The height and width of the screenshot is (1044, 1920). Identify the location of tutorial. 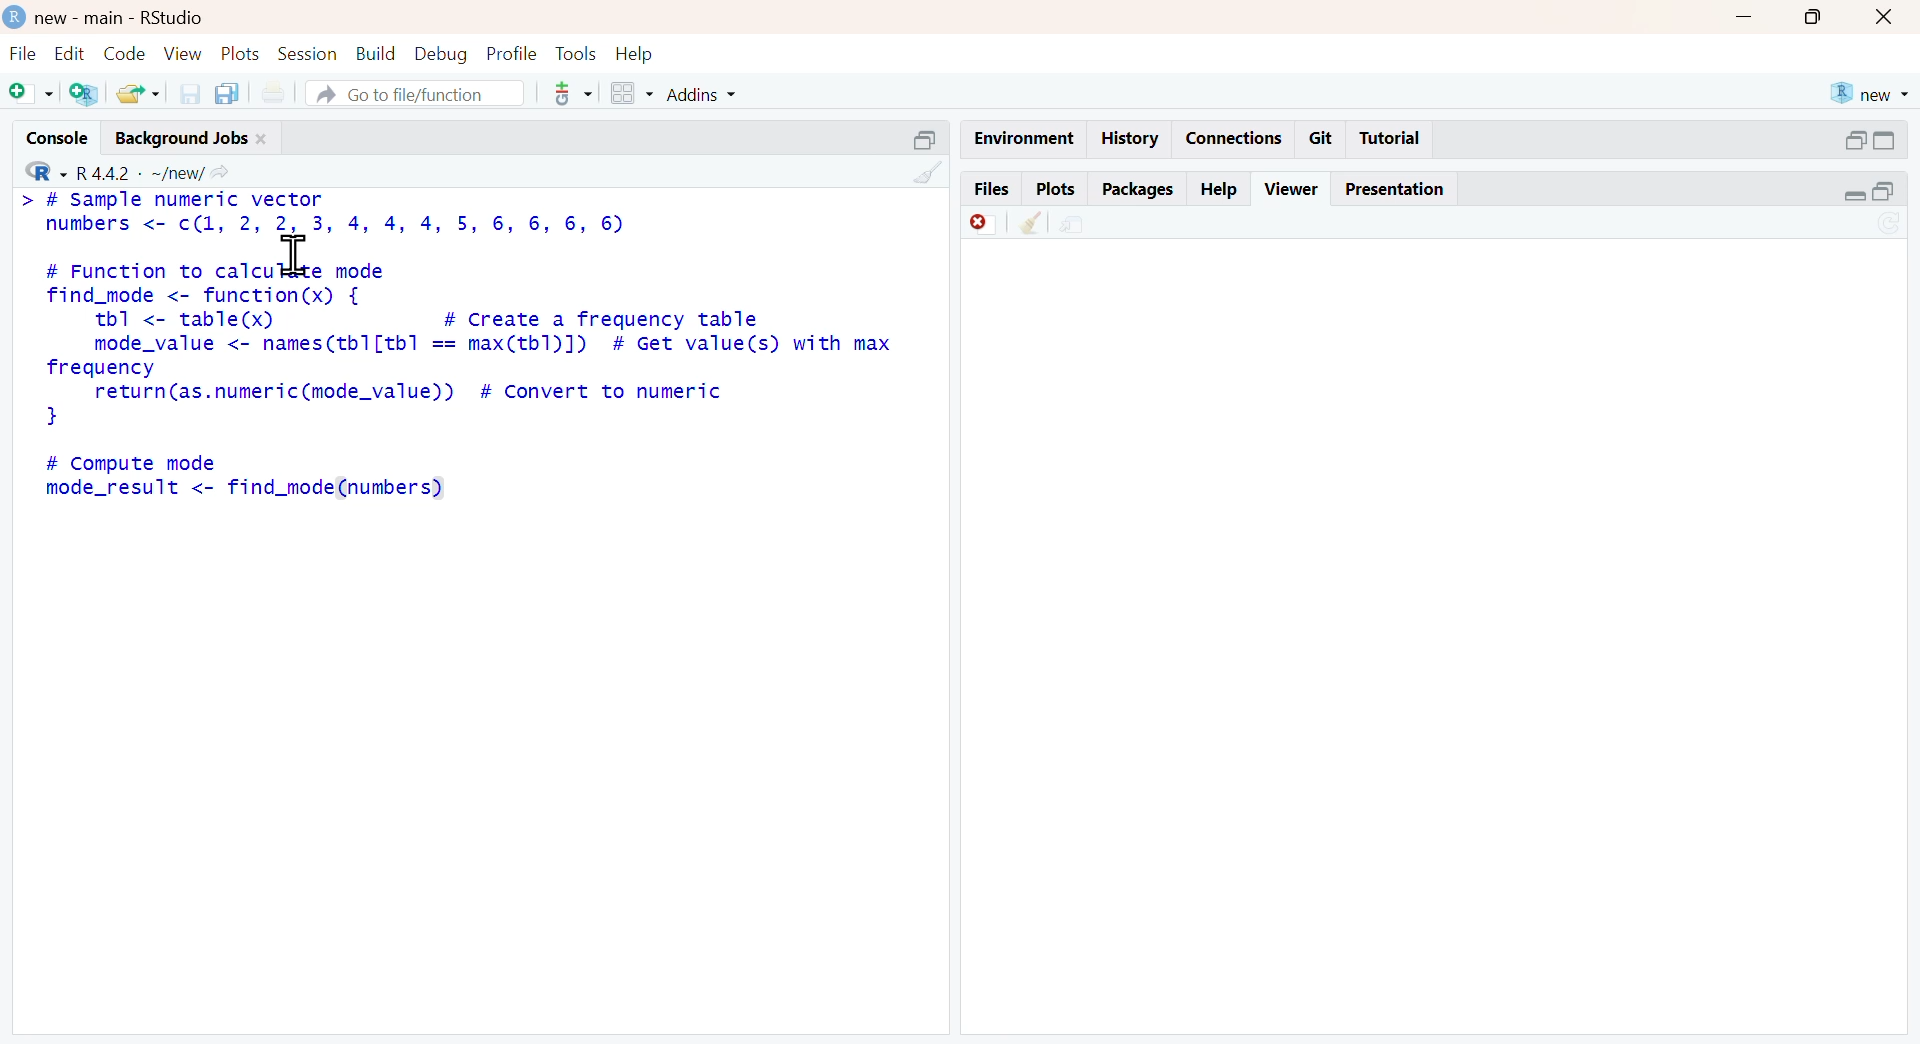
(1391, 139).